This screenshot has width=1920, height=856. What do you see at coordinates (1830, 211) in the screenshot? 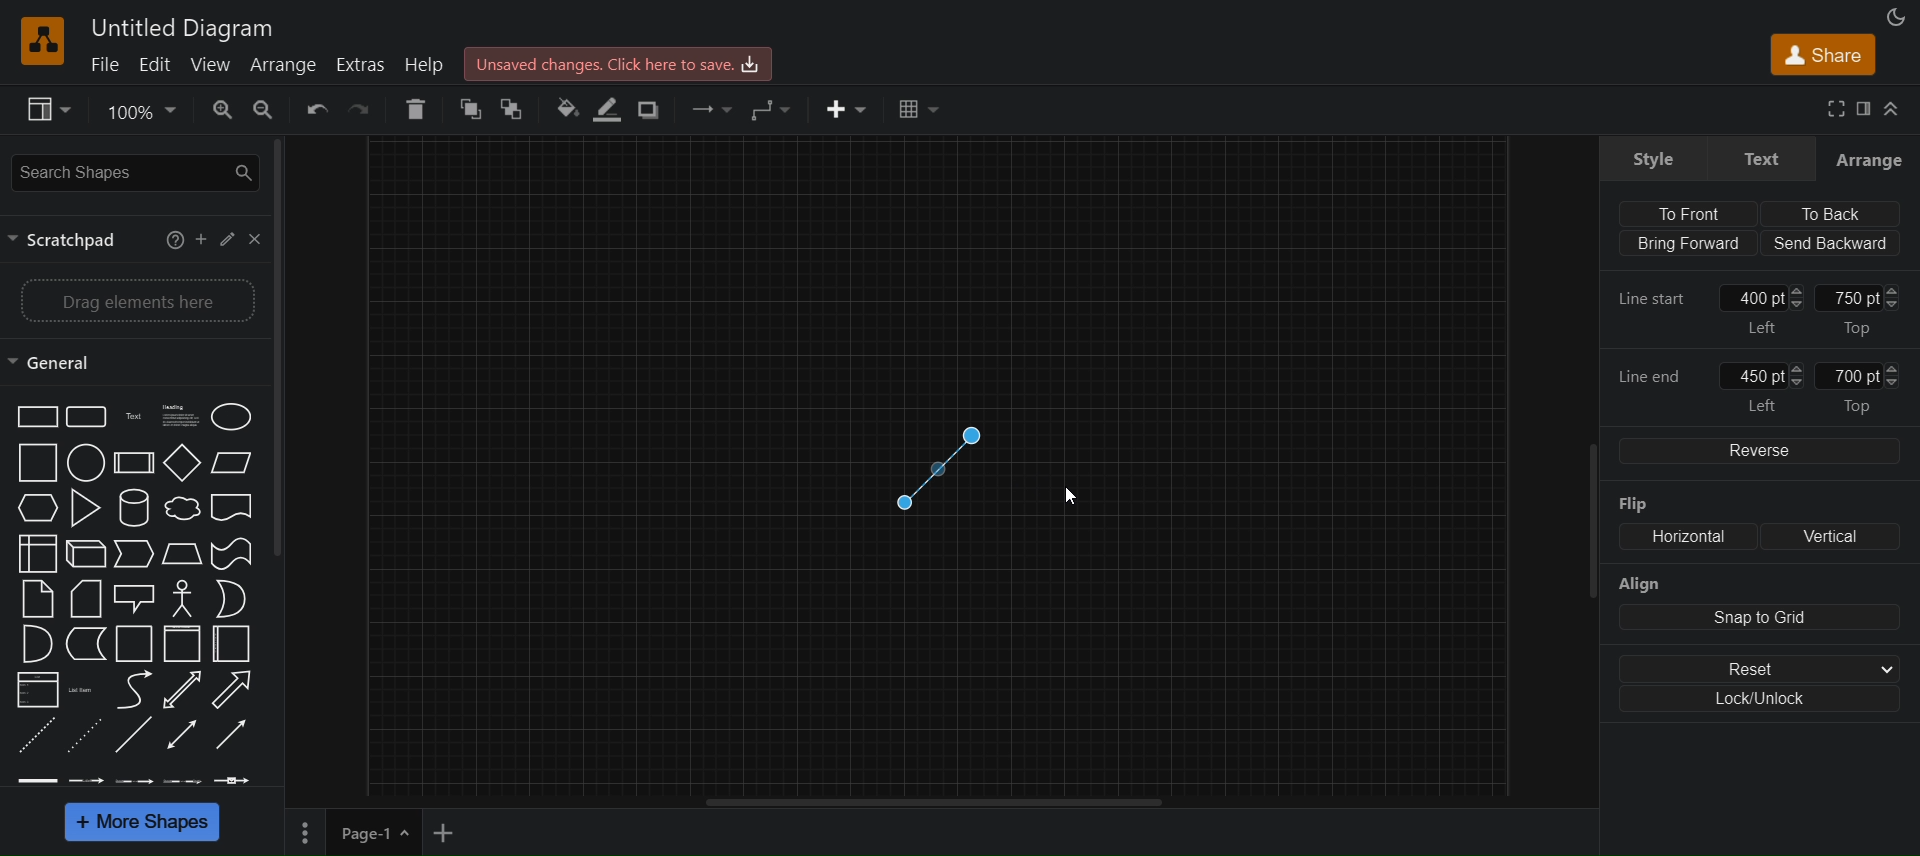
I see `to back` at bounding box center [1830, 211].